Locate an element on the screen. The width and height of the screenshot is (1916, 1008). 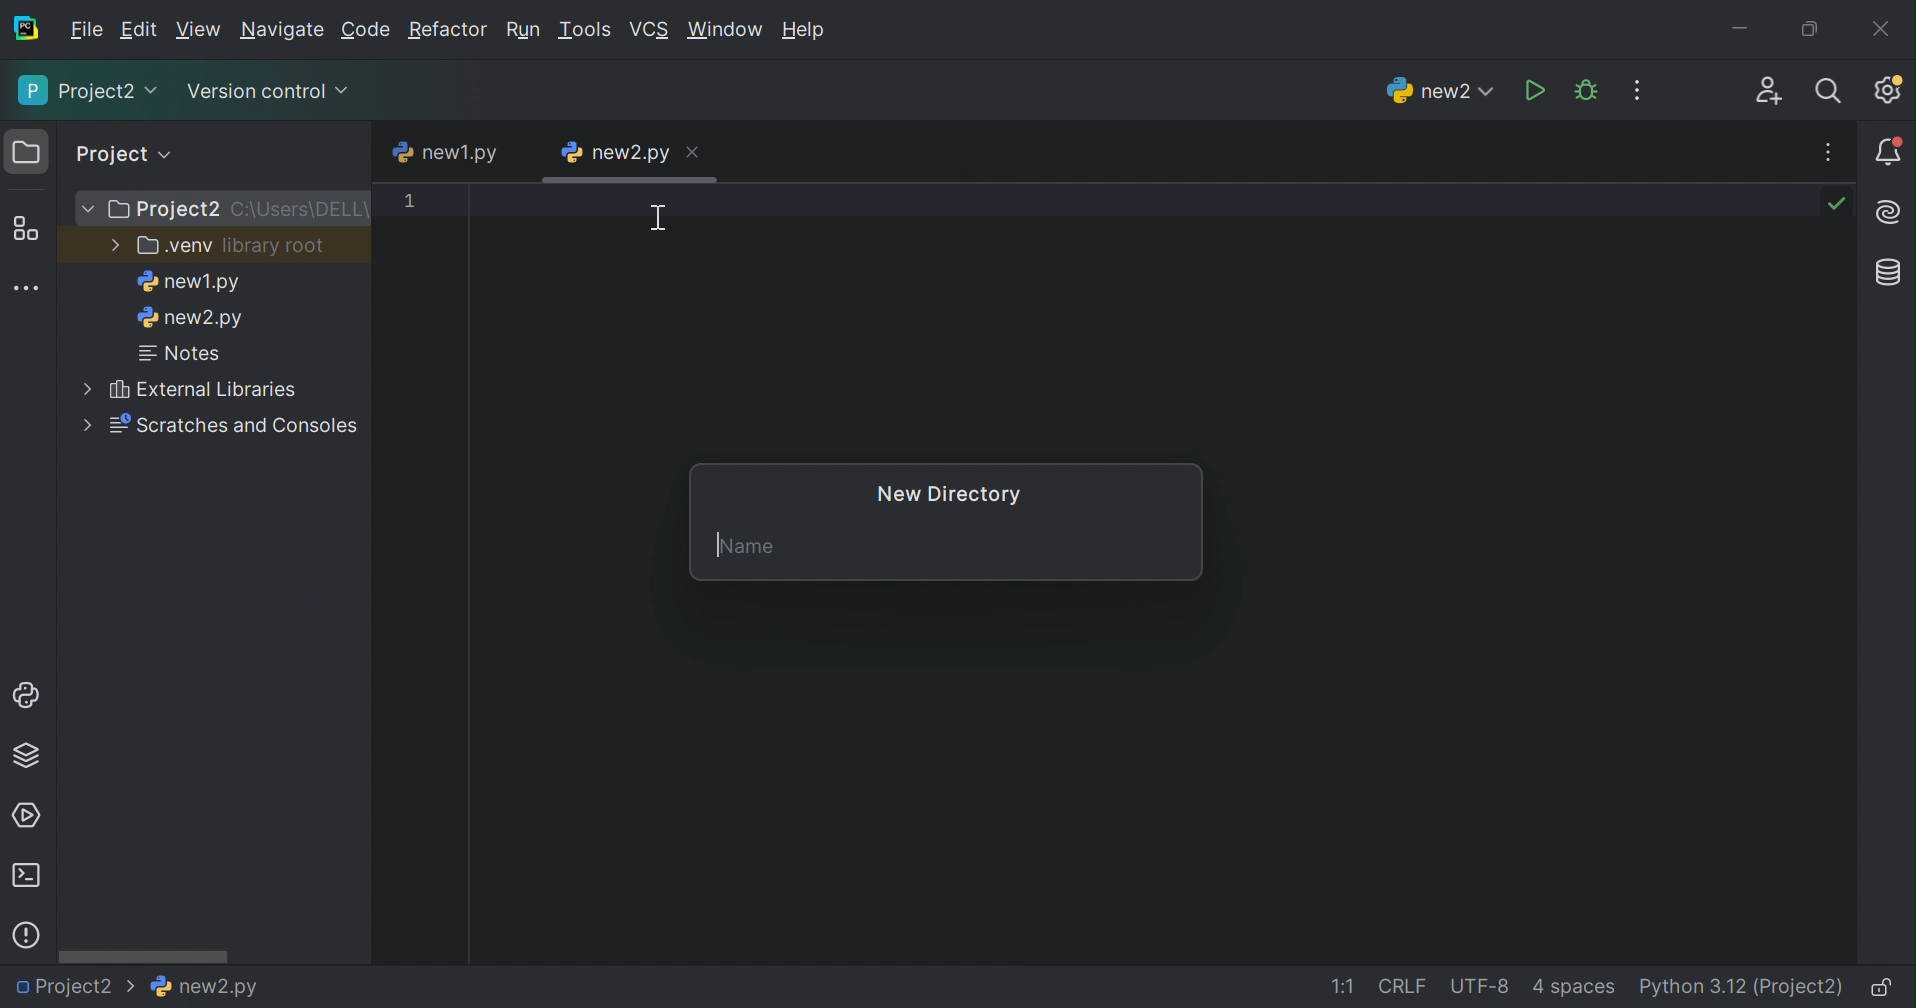
Code is located at coordinates (367, 30).